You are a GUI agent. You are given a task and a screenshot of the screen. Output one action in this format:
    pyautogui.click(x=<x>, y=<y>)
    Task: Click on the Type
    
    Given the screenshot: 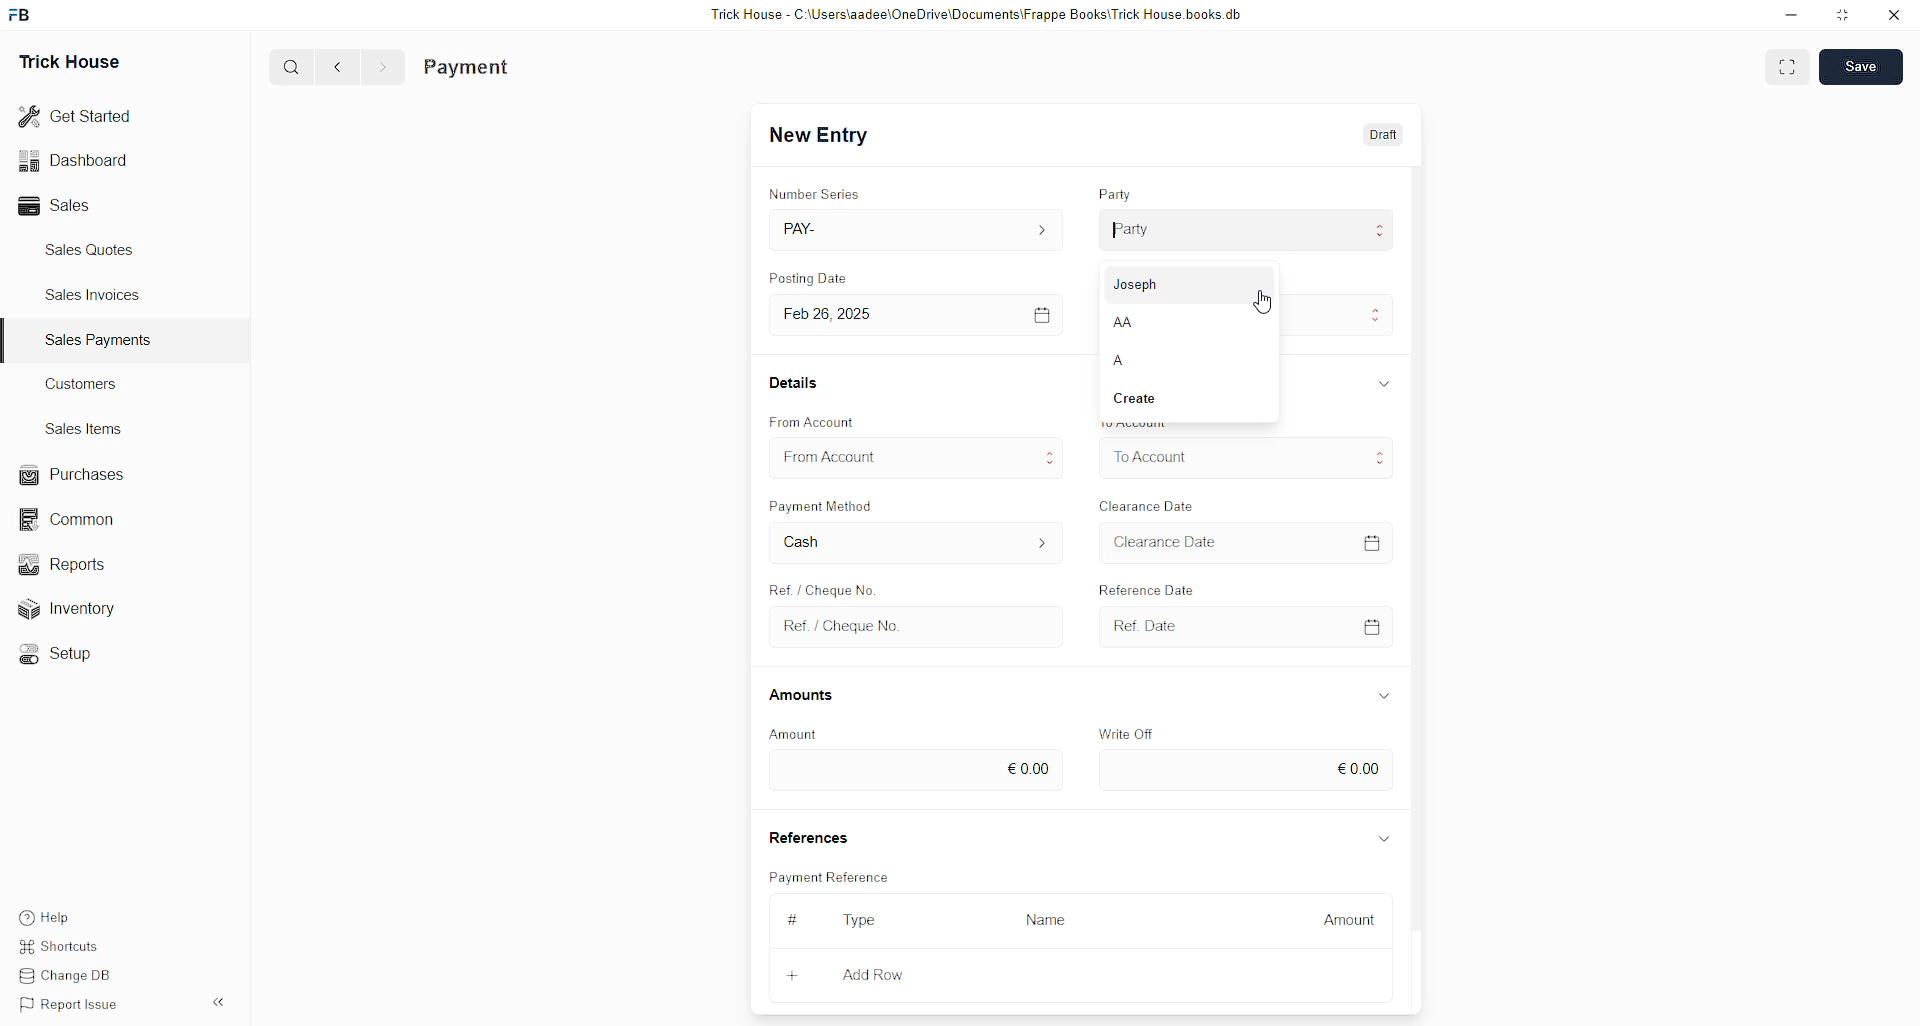 What is the action you would take?
    pyautogui.click(x=860, y=921)
    